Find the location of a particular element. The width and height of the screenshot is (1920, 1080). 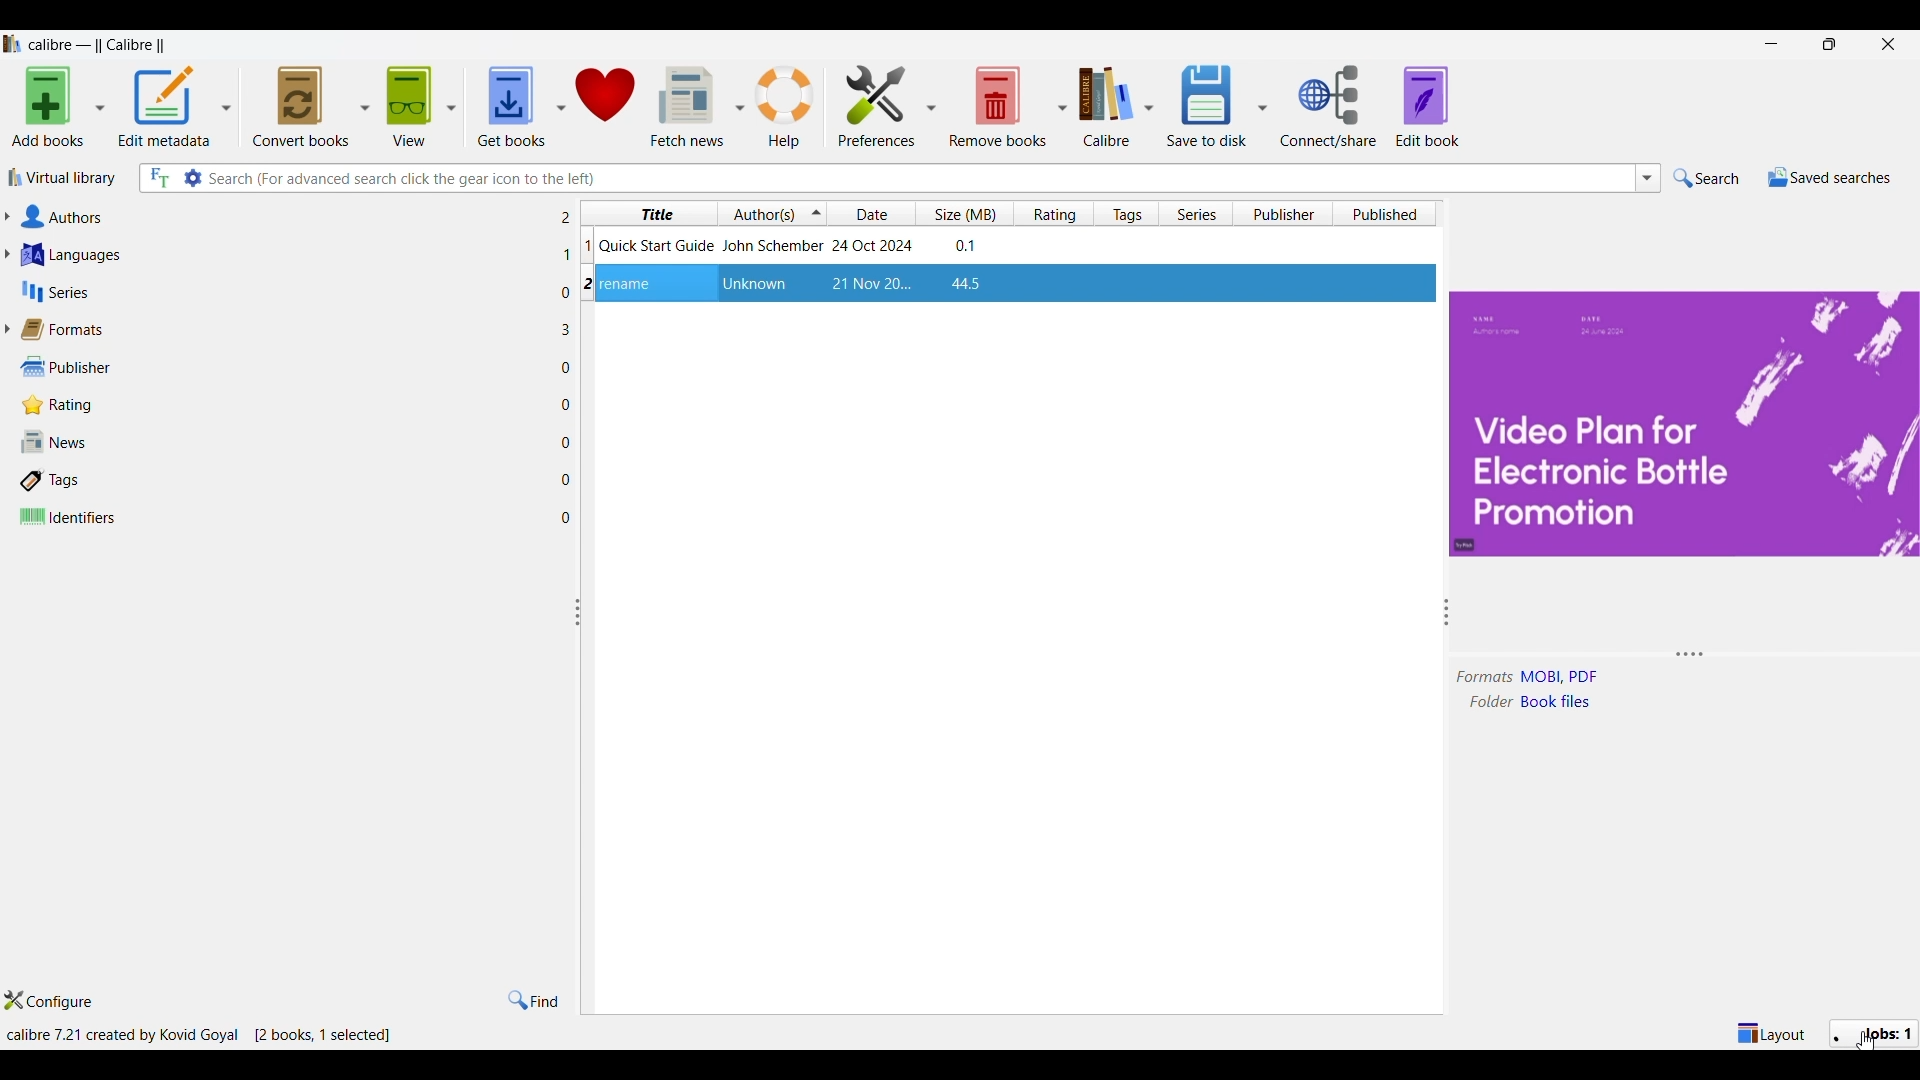

Save options is located at coordinates (1262, 106).